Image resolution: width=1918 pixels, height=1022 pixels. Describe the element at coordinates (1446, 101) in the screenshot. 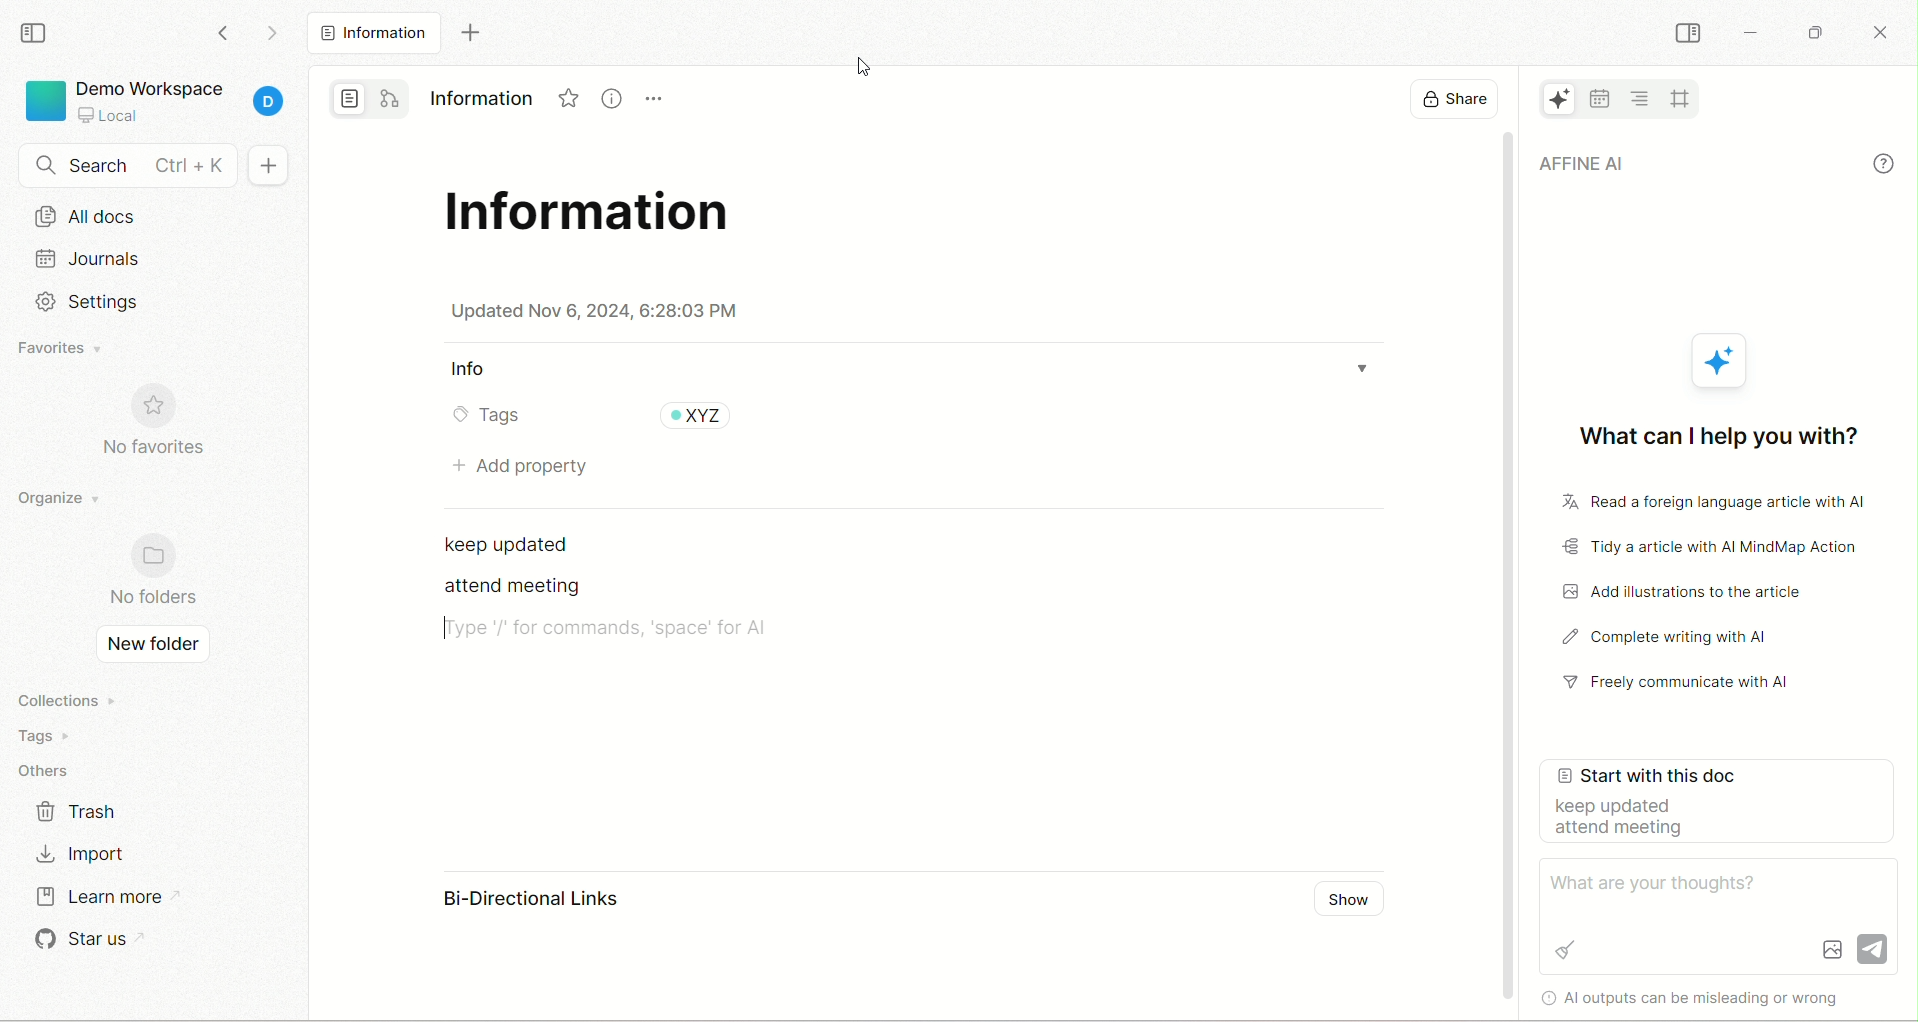

I see `display` at that location.